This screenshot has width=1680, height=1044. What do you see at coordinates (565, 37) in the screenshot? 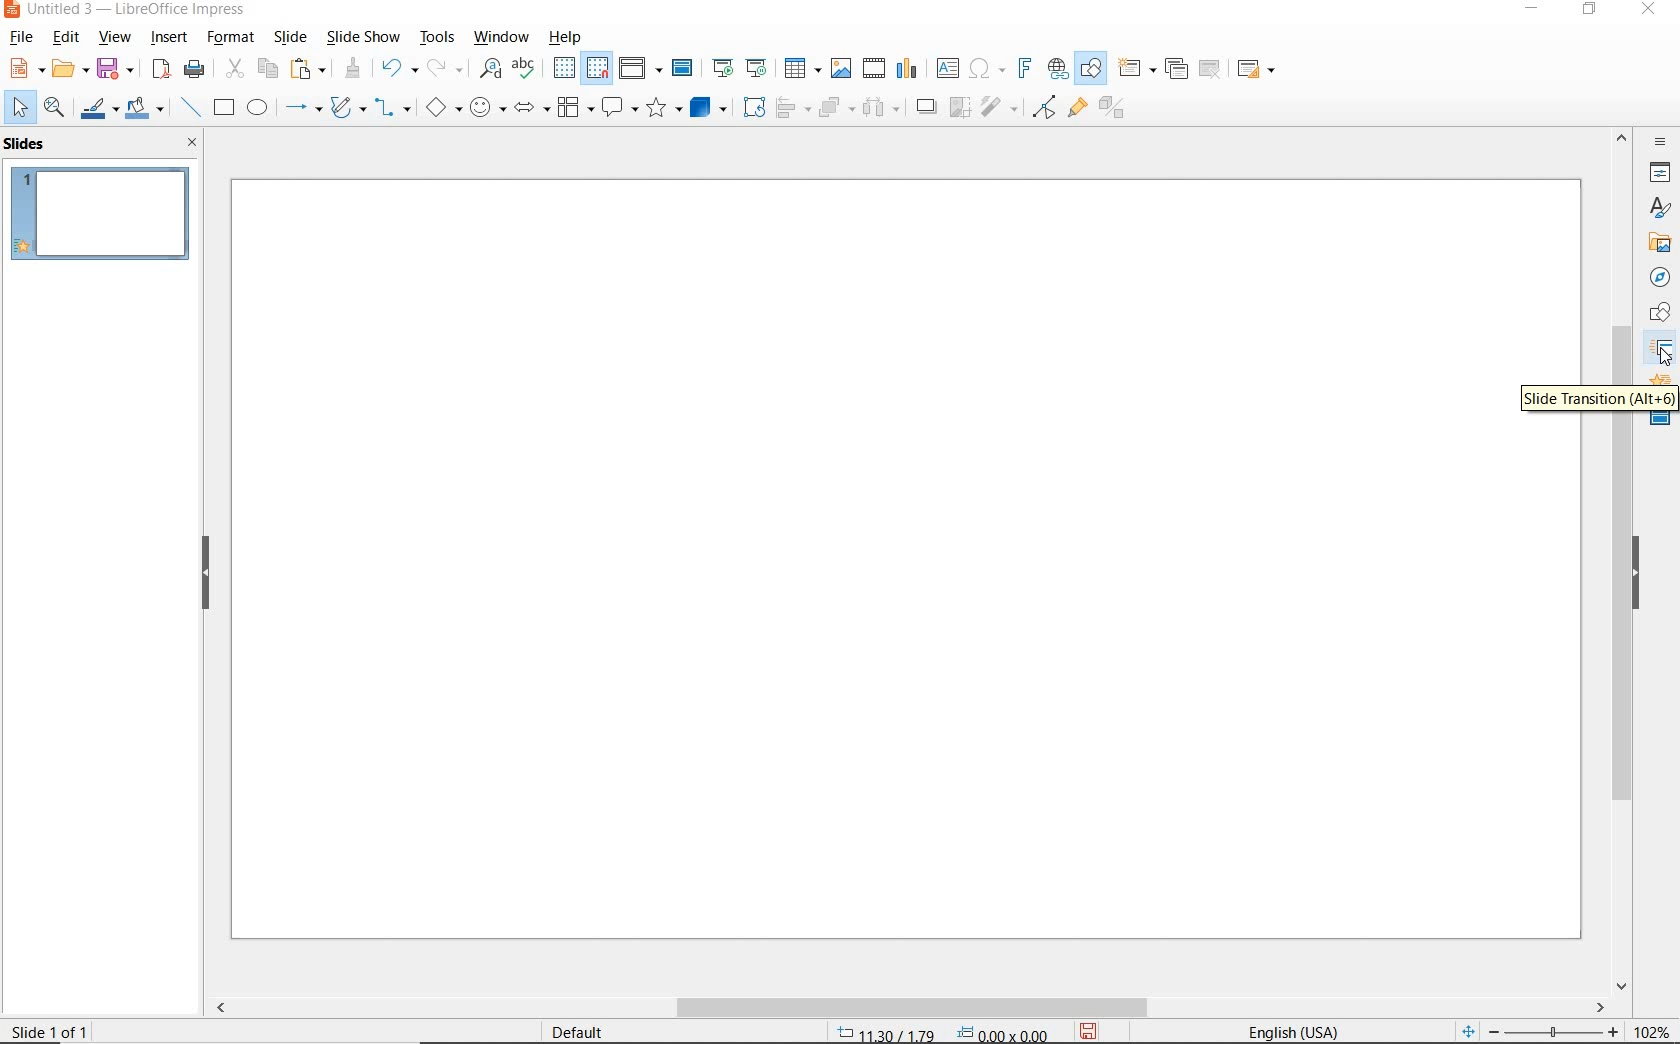
I see `HELP` at bounding box center [565, 37].